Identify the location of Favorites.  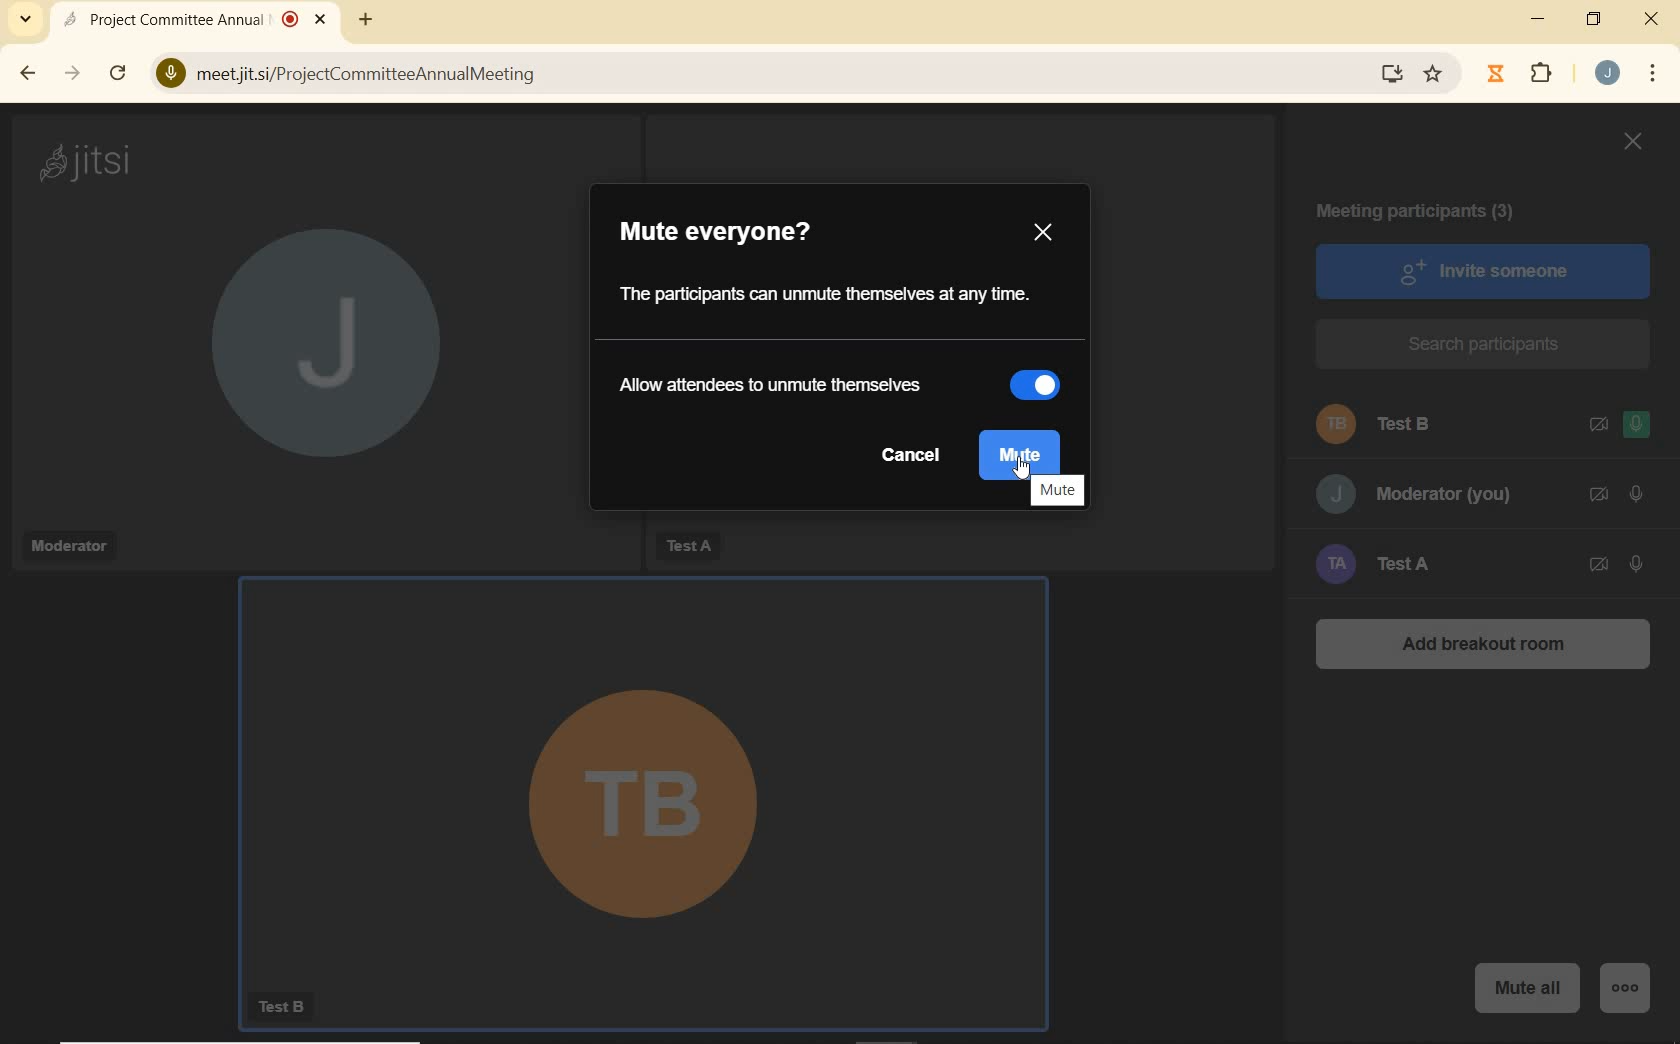
(1438, 72).